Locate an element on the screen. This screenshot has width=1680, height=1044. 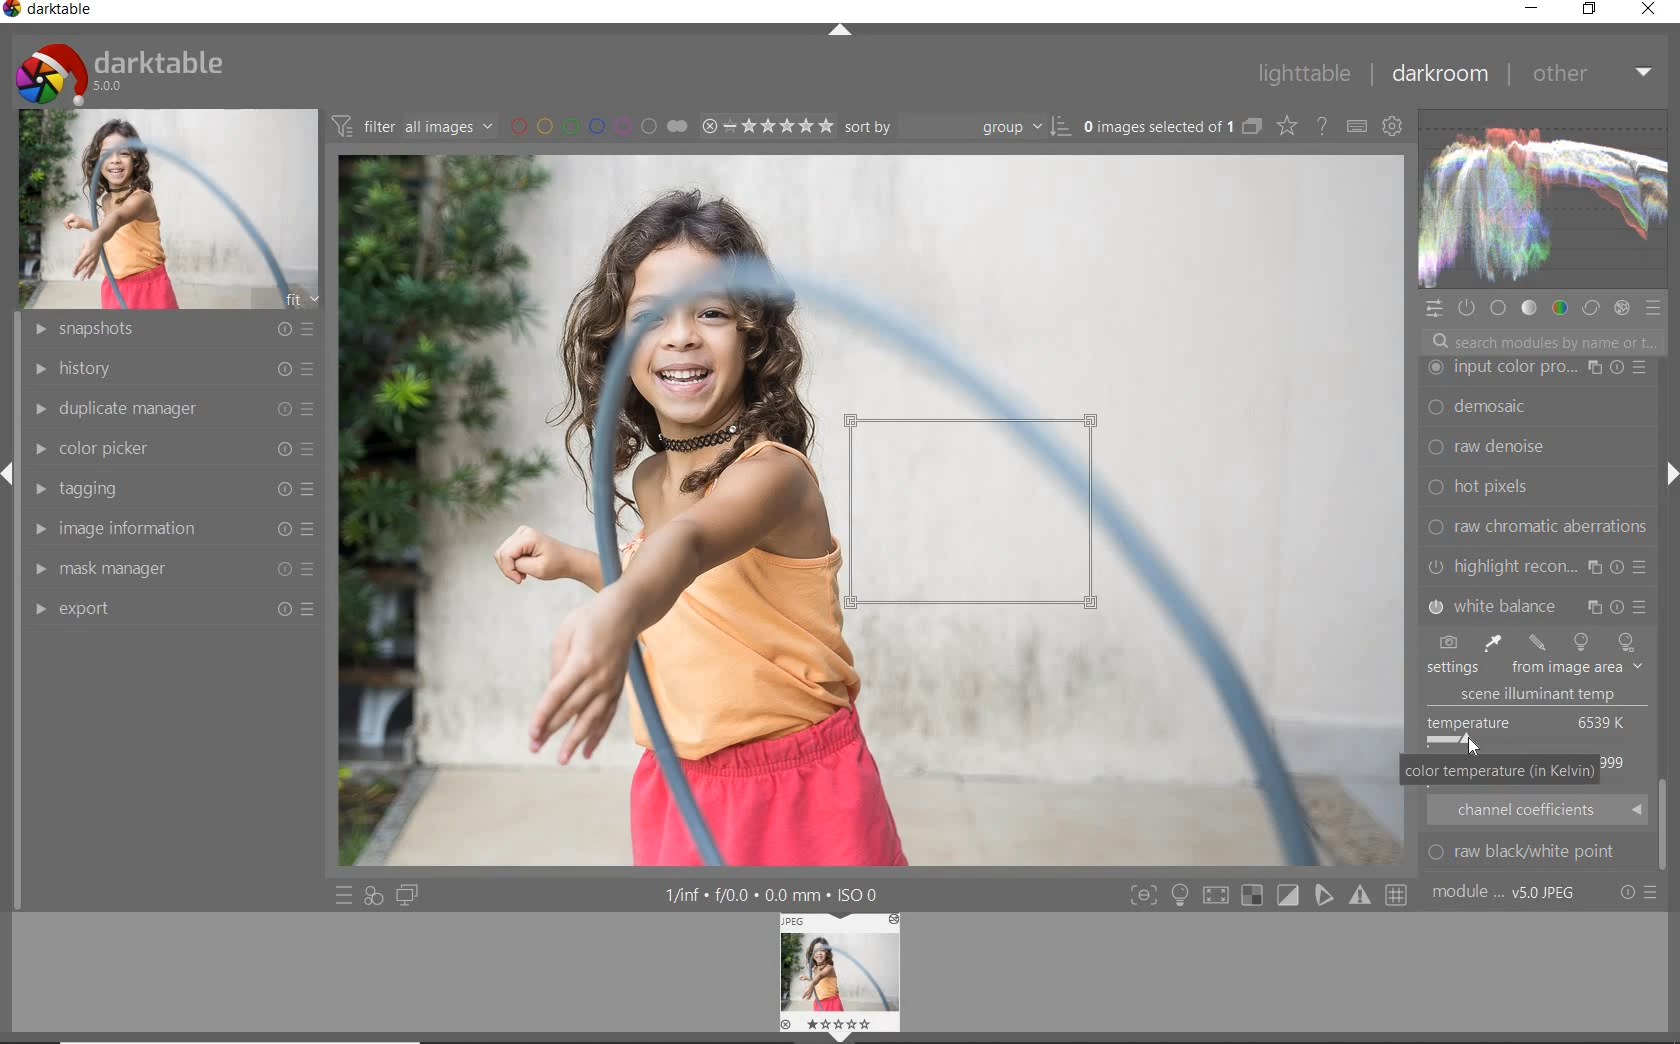
define keyboard shortcut is located at coordinates (1356, 126).